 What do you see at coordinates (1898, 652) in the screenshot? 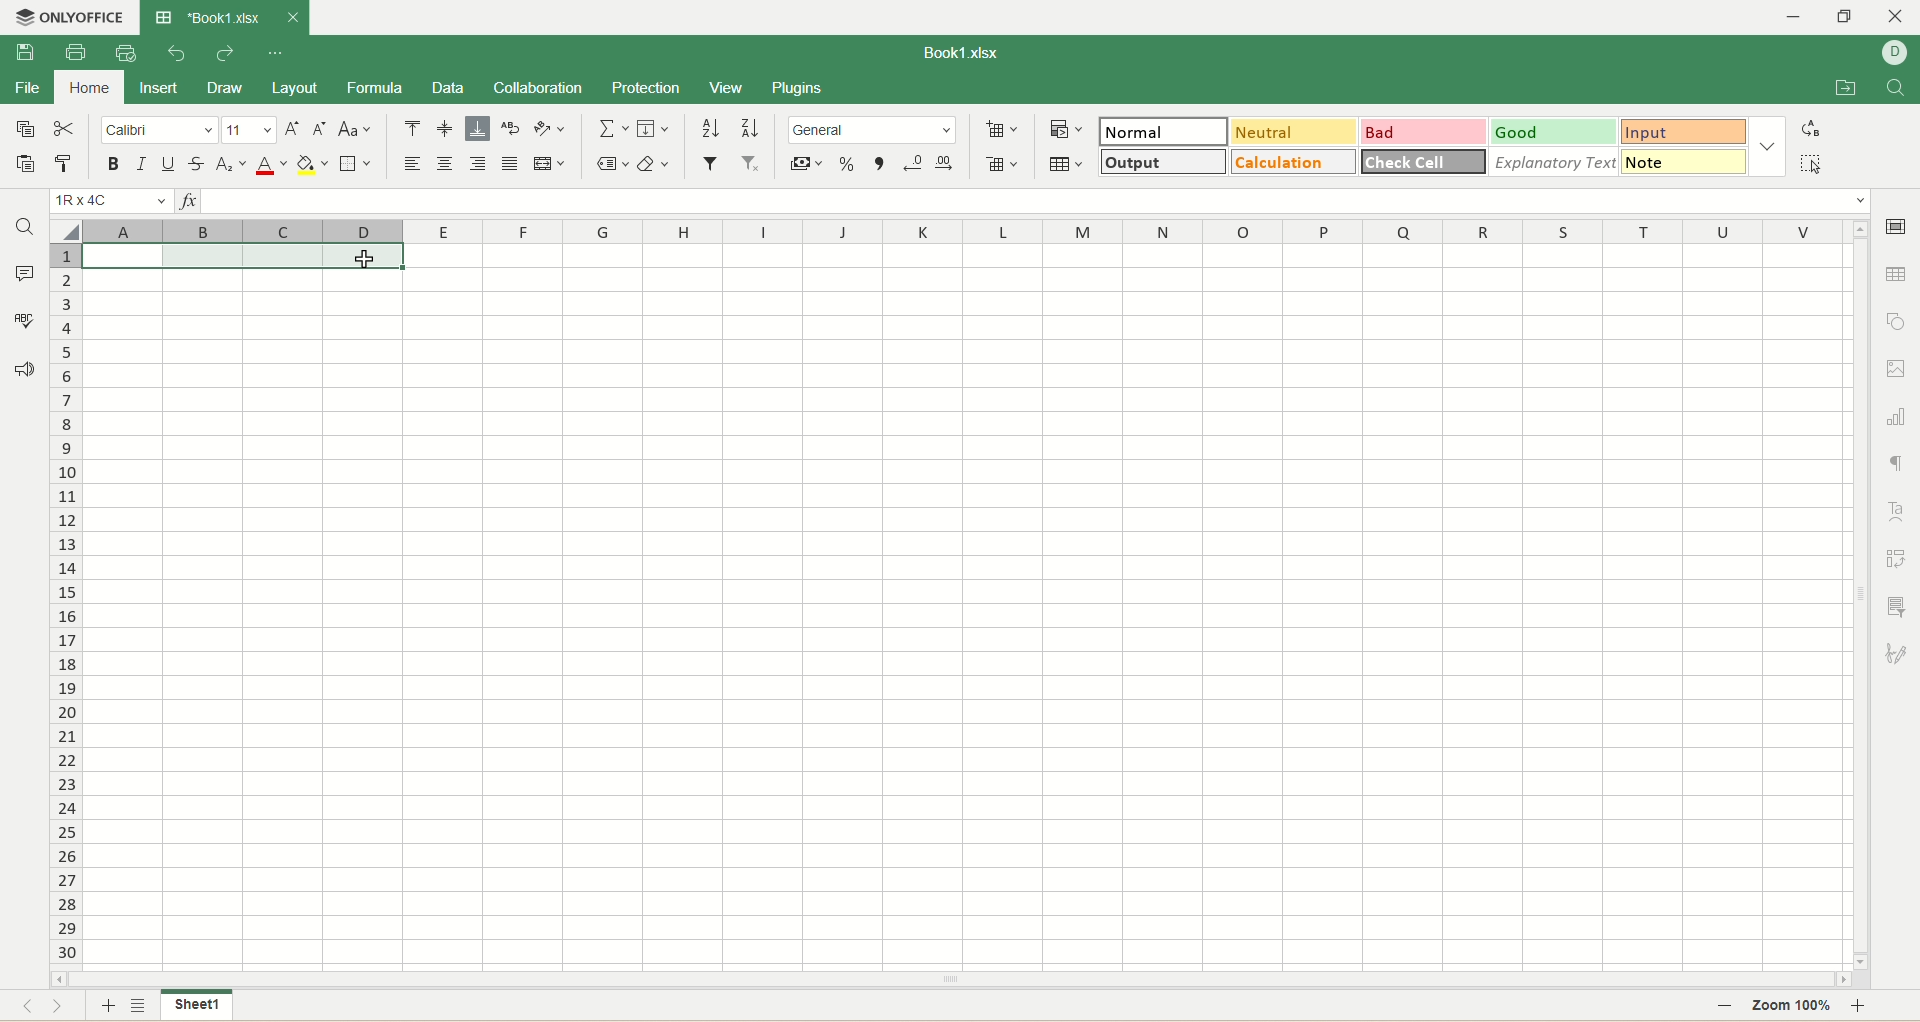
I see `signature settings` at bounding box center [1898, 652].